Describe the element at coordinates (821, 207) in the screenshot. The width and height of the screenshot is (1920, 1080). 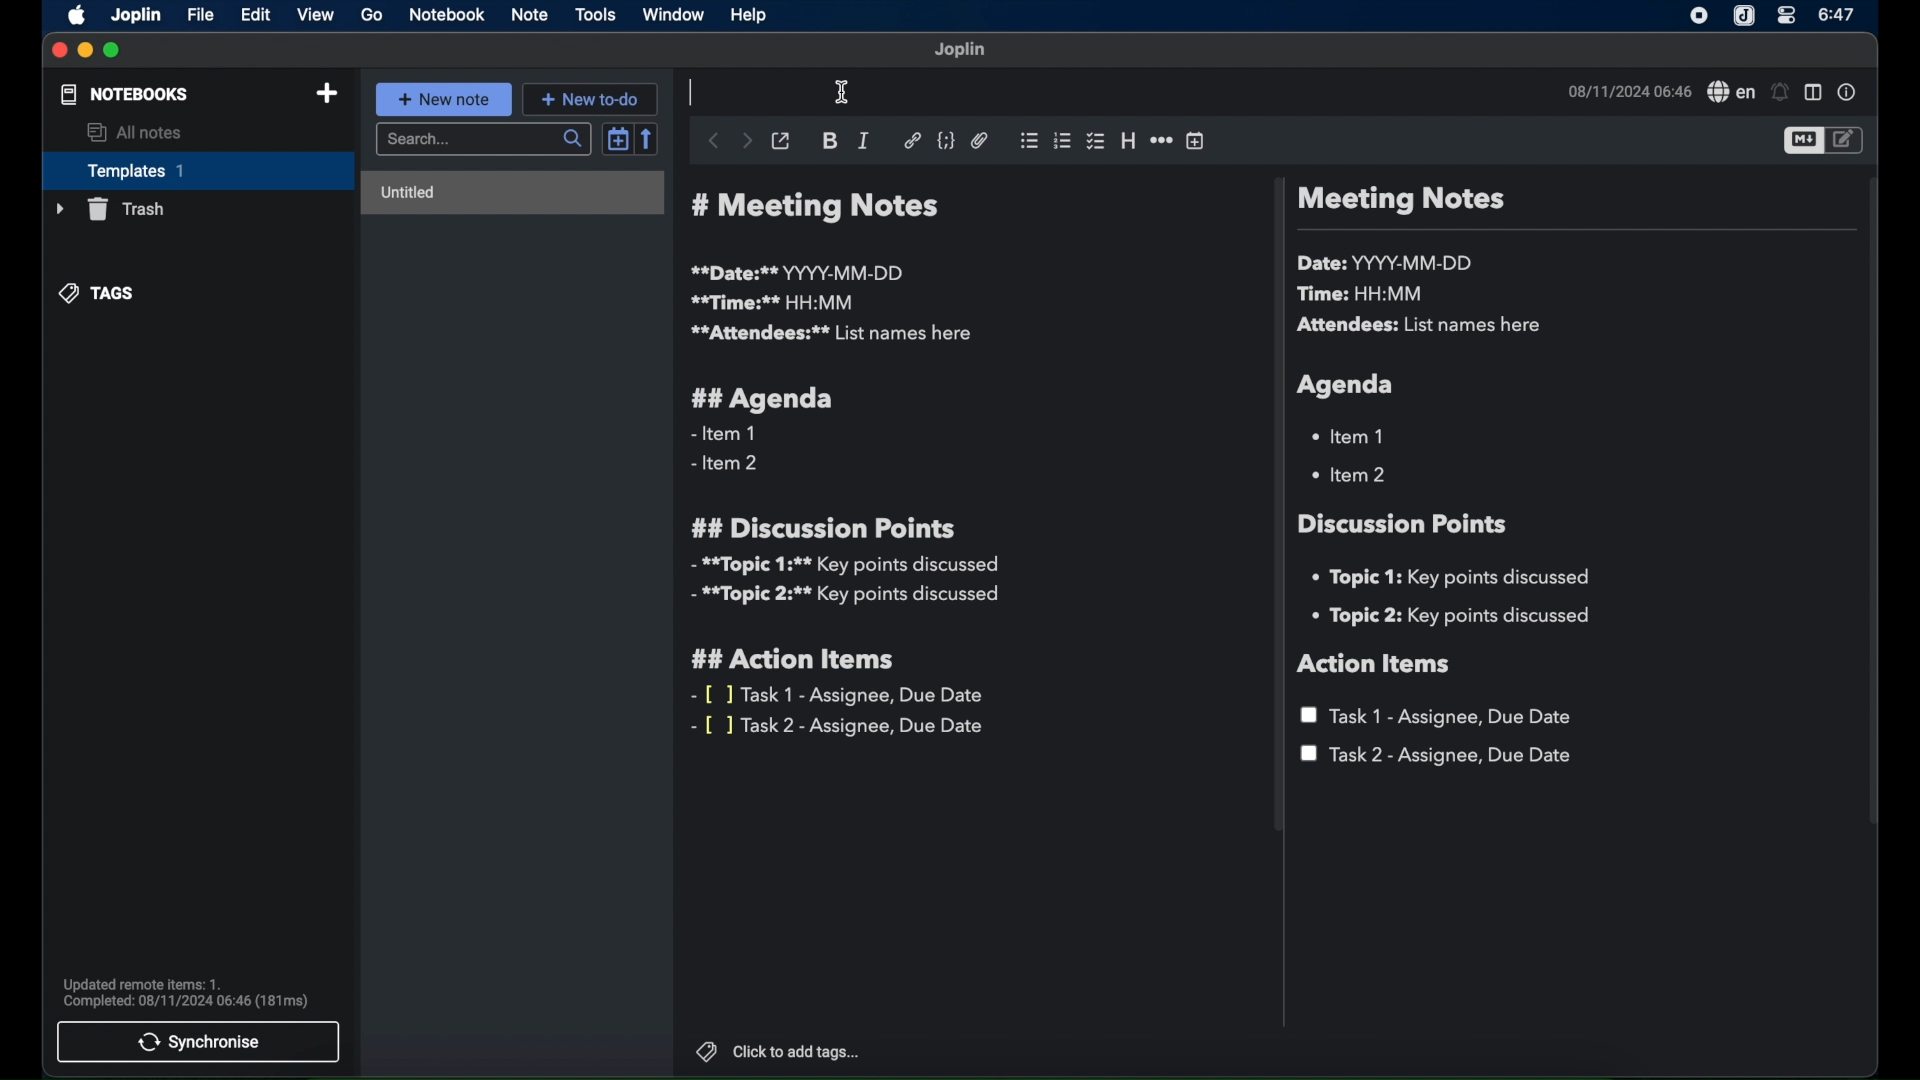
I see `# meeting notes` at that location.